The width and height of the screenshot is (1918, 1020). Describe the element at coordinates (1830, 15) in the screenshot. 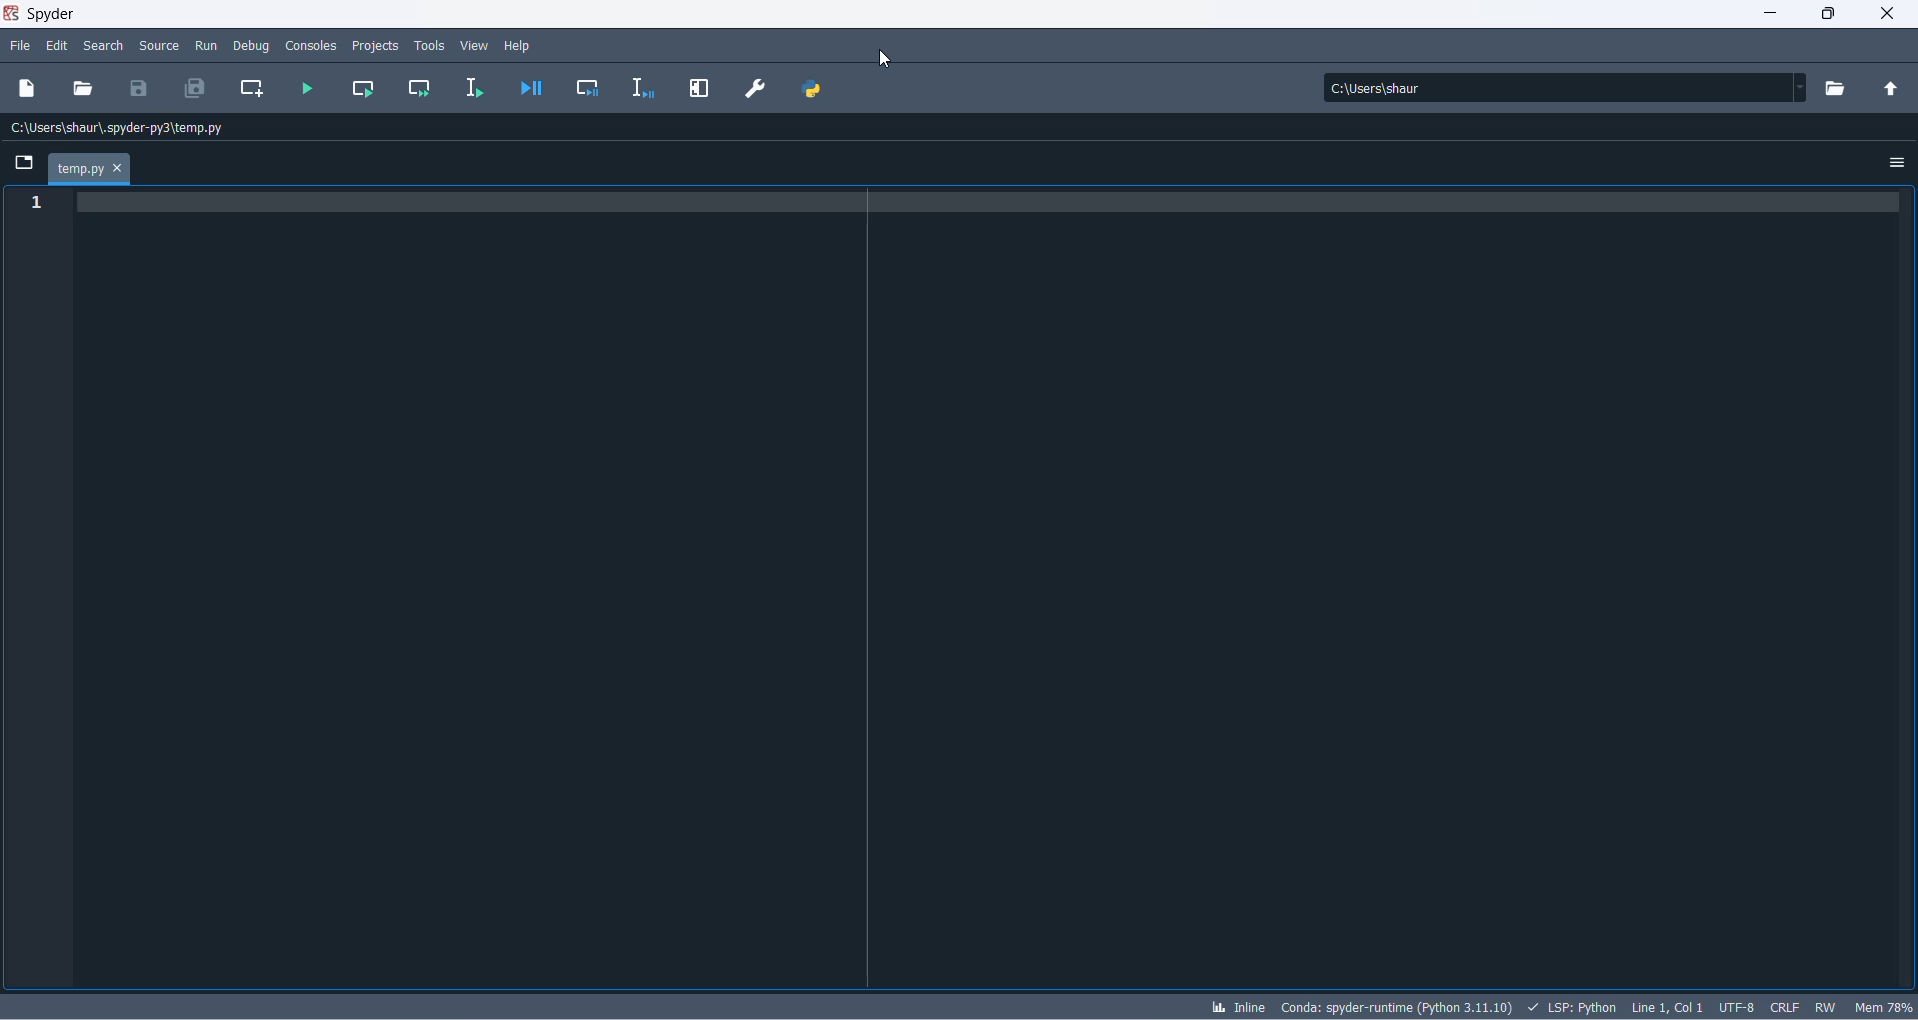

I see `maximize` at that location.